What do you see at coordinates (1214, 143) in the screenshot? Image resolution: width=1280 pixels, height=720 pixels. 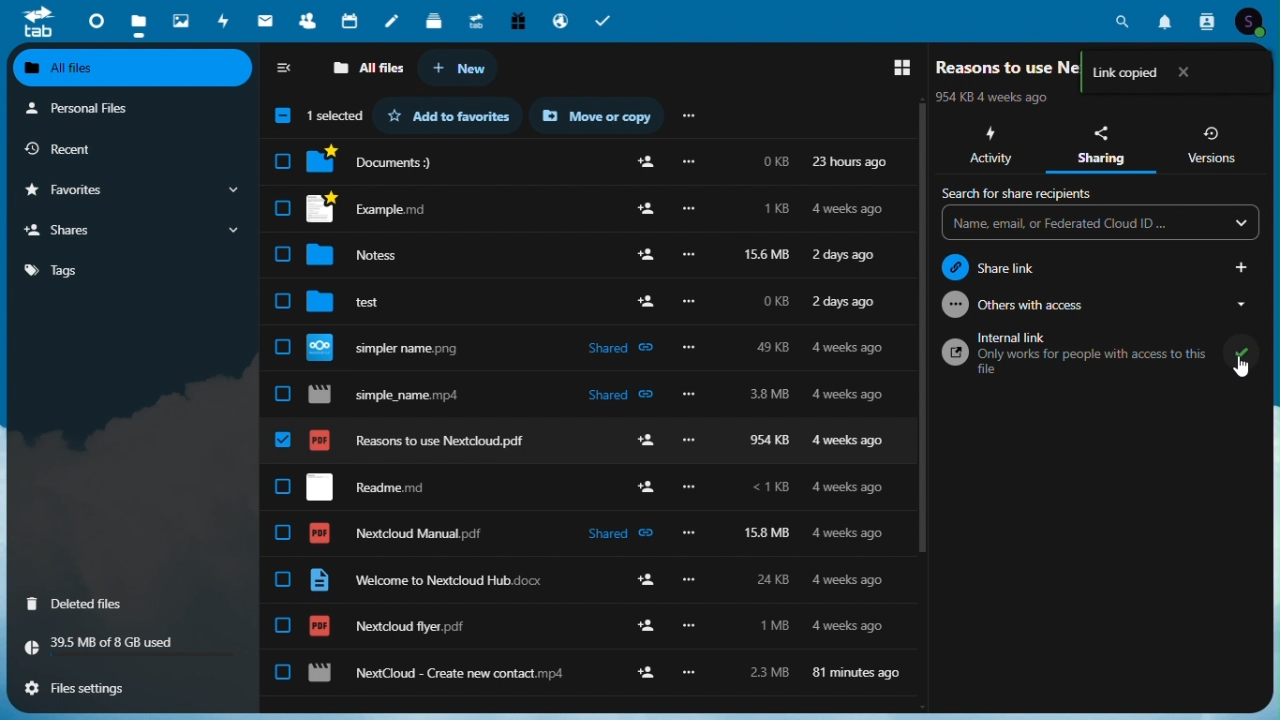 I see `versions` at bounding box center [1214, 143].